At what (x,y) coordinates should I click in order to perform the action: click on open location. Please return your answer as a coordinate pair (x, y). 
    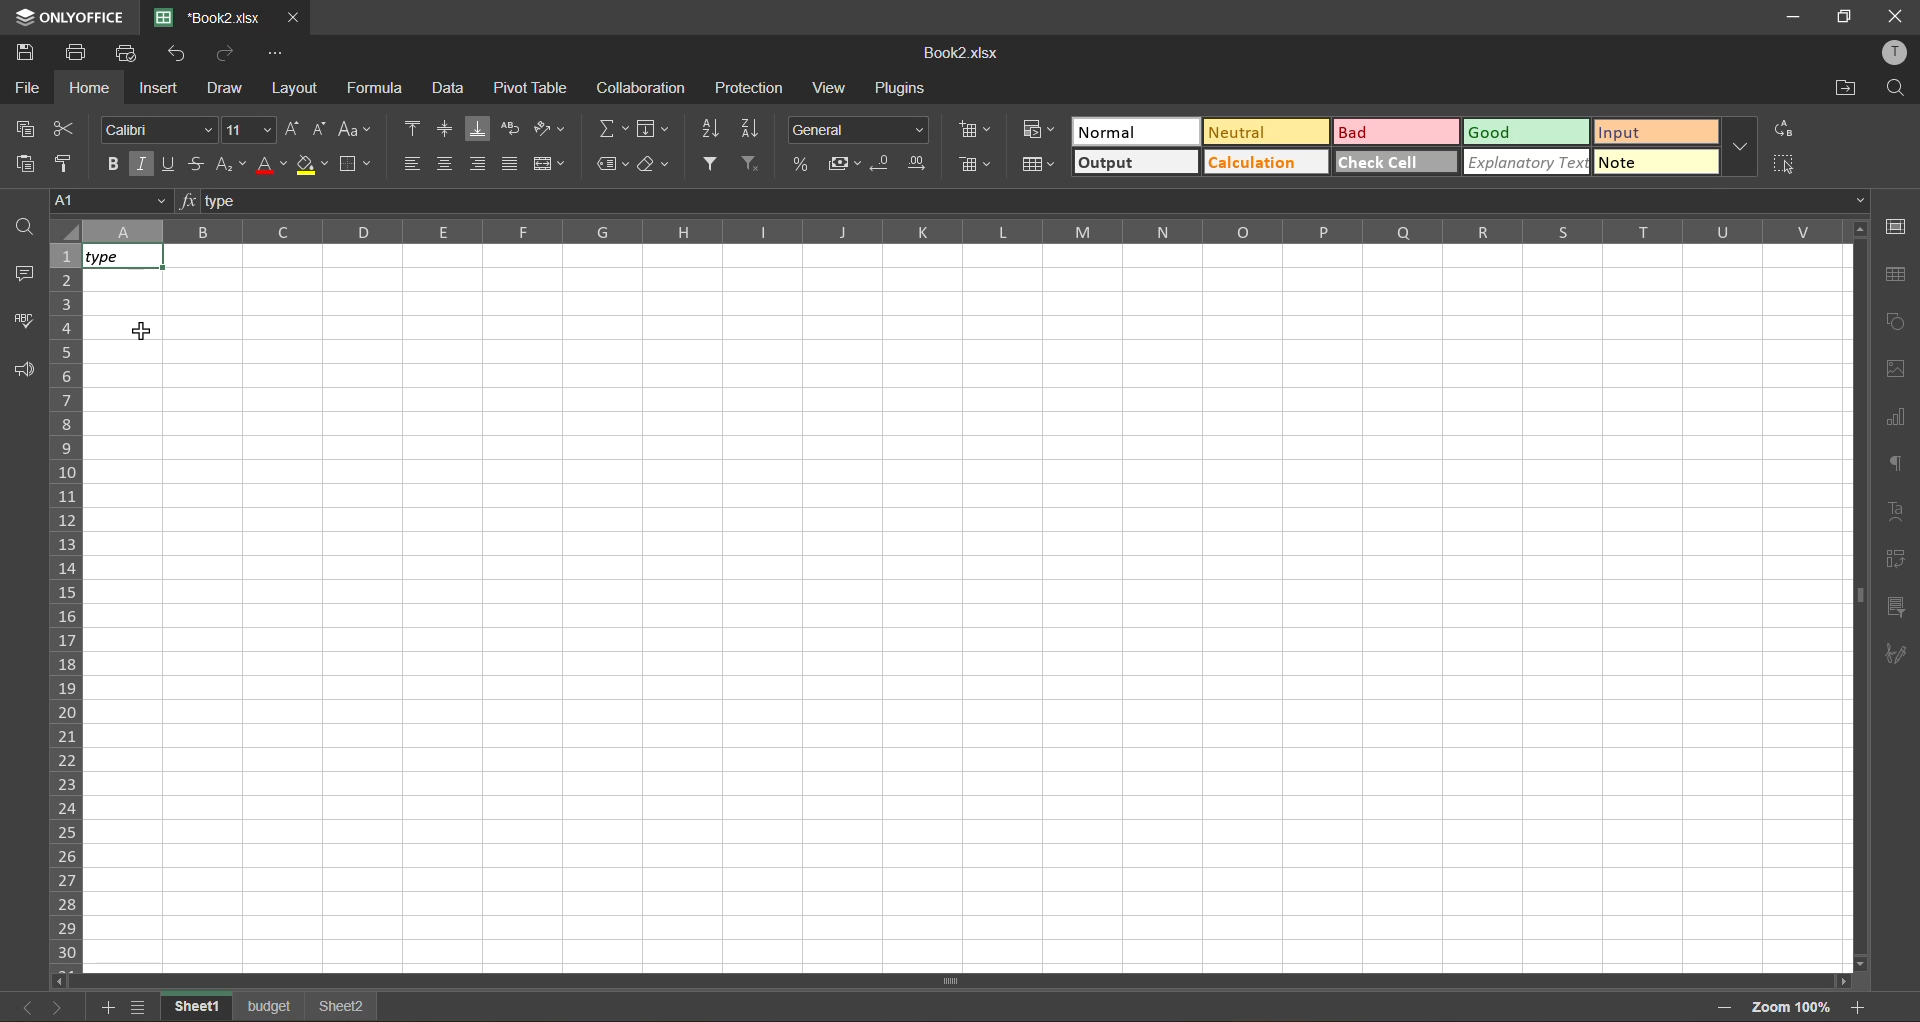
    Looking at the image, I should click on (1847, 86).